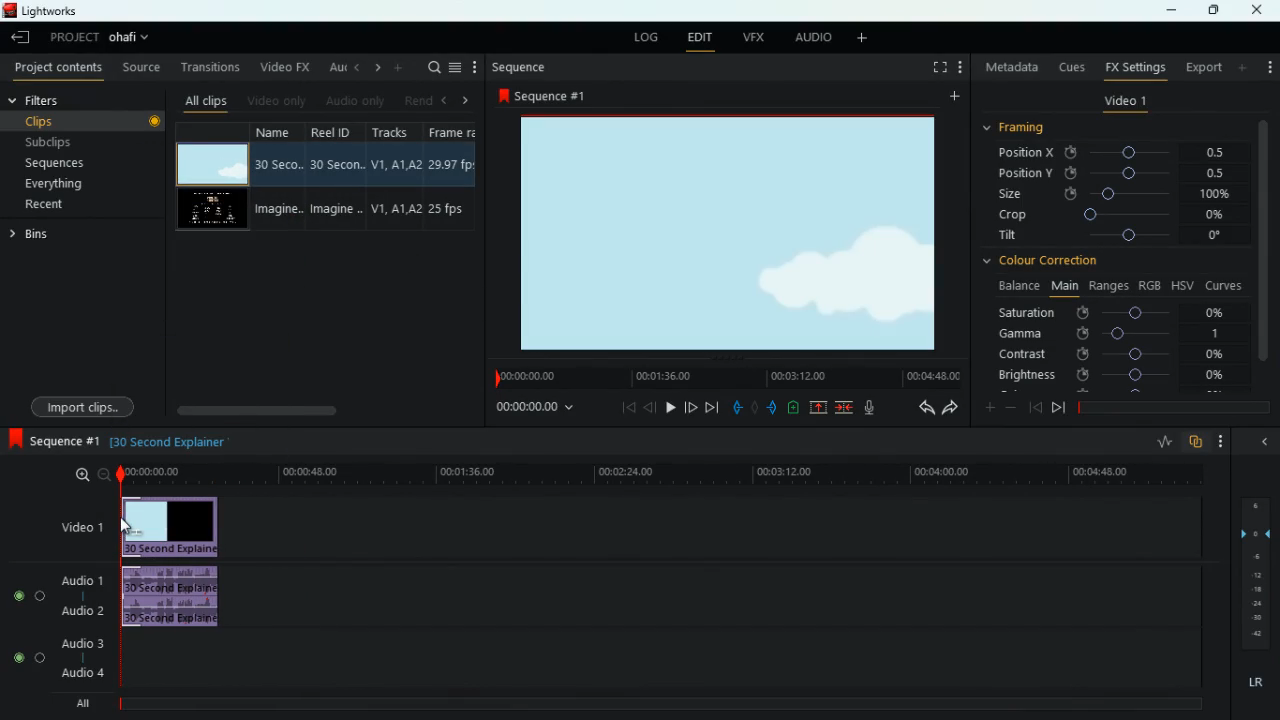 The width and height of the screenshot is (1280, 720). I want to click on Audio, so click(25, 595).